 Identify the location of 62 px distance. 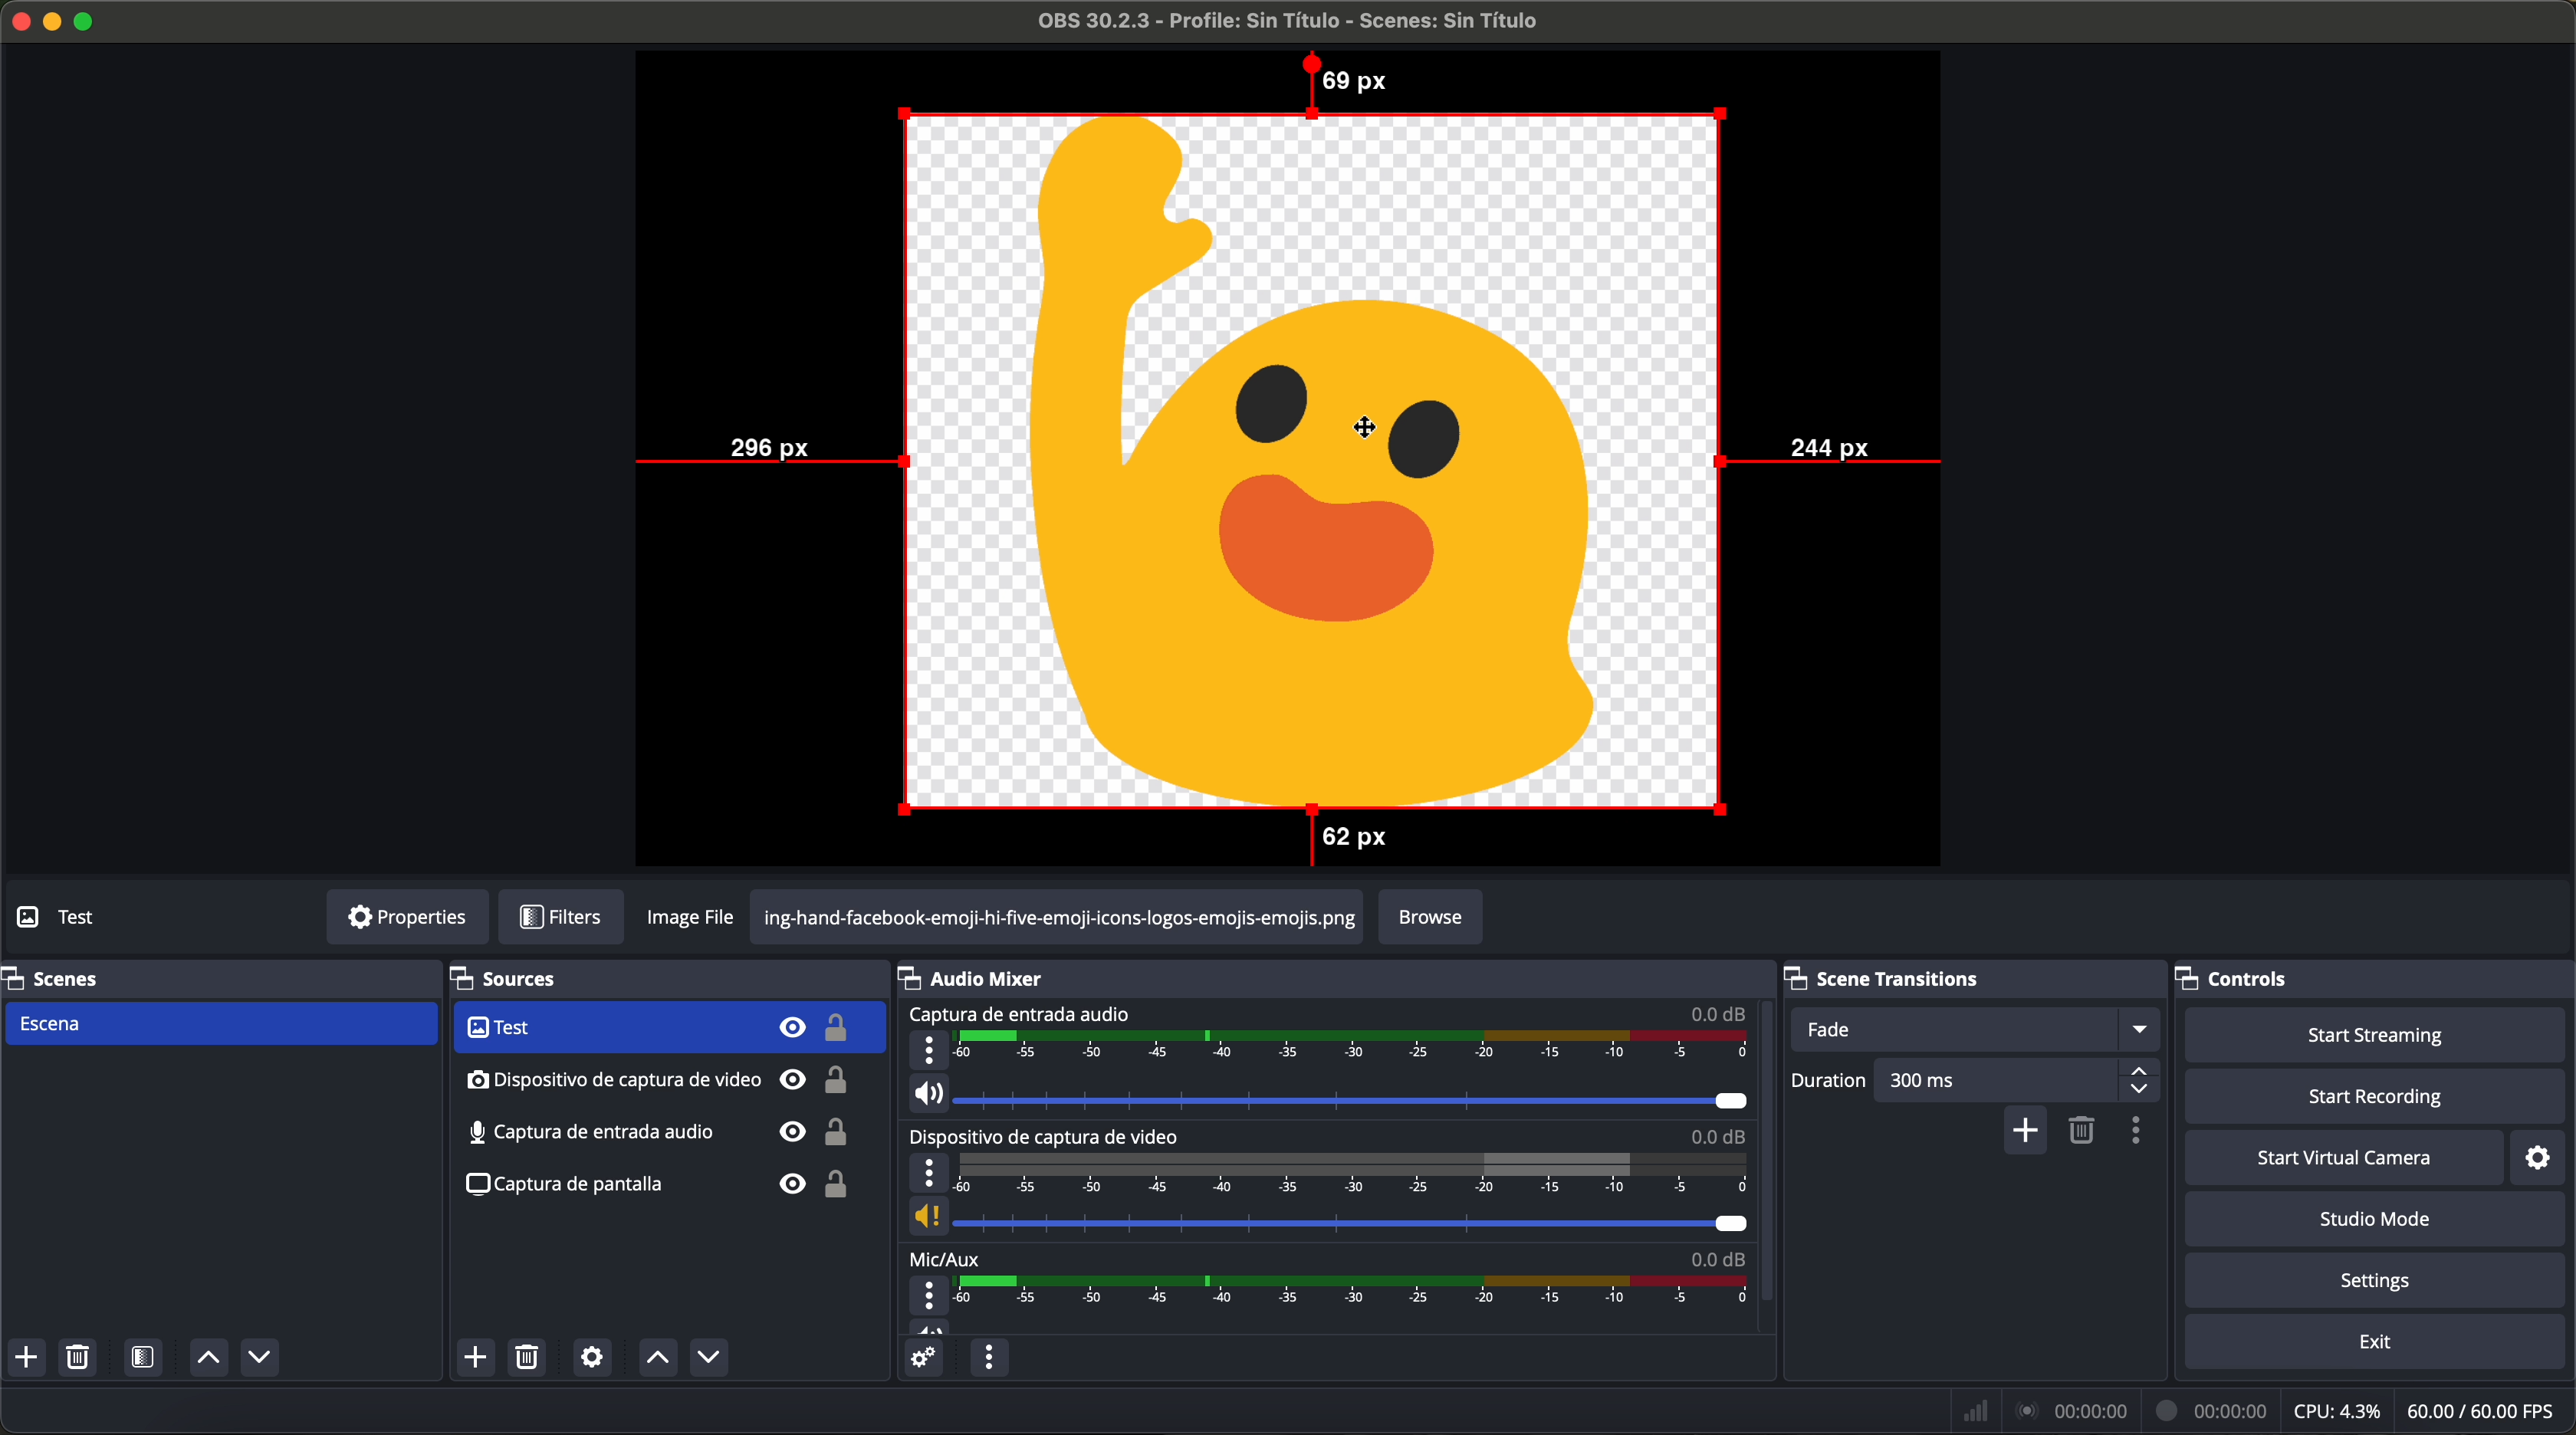
(1346, 844).